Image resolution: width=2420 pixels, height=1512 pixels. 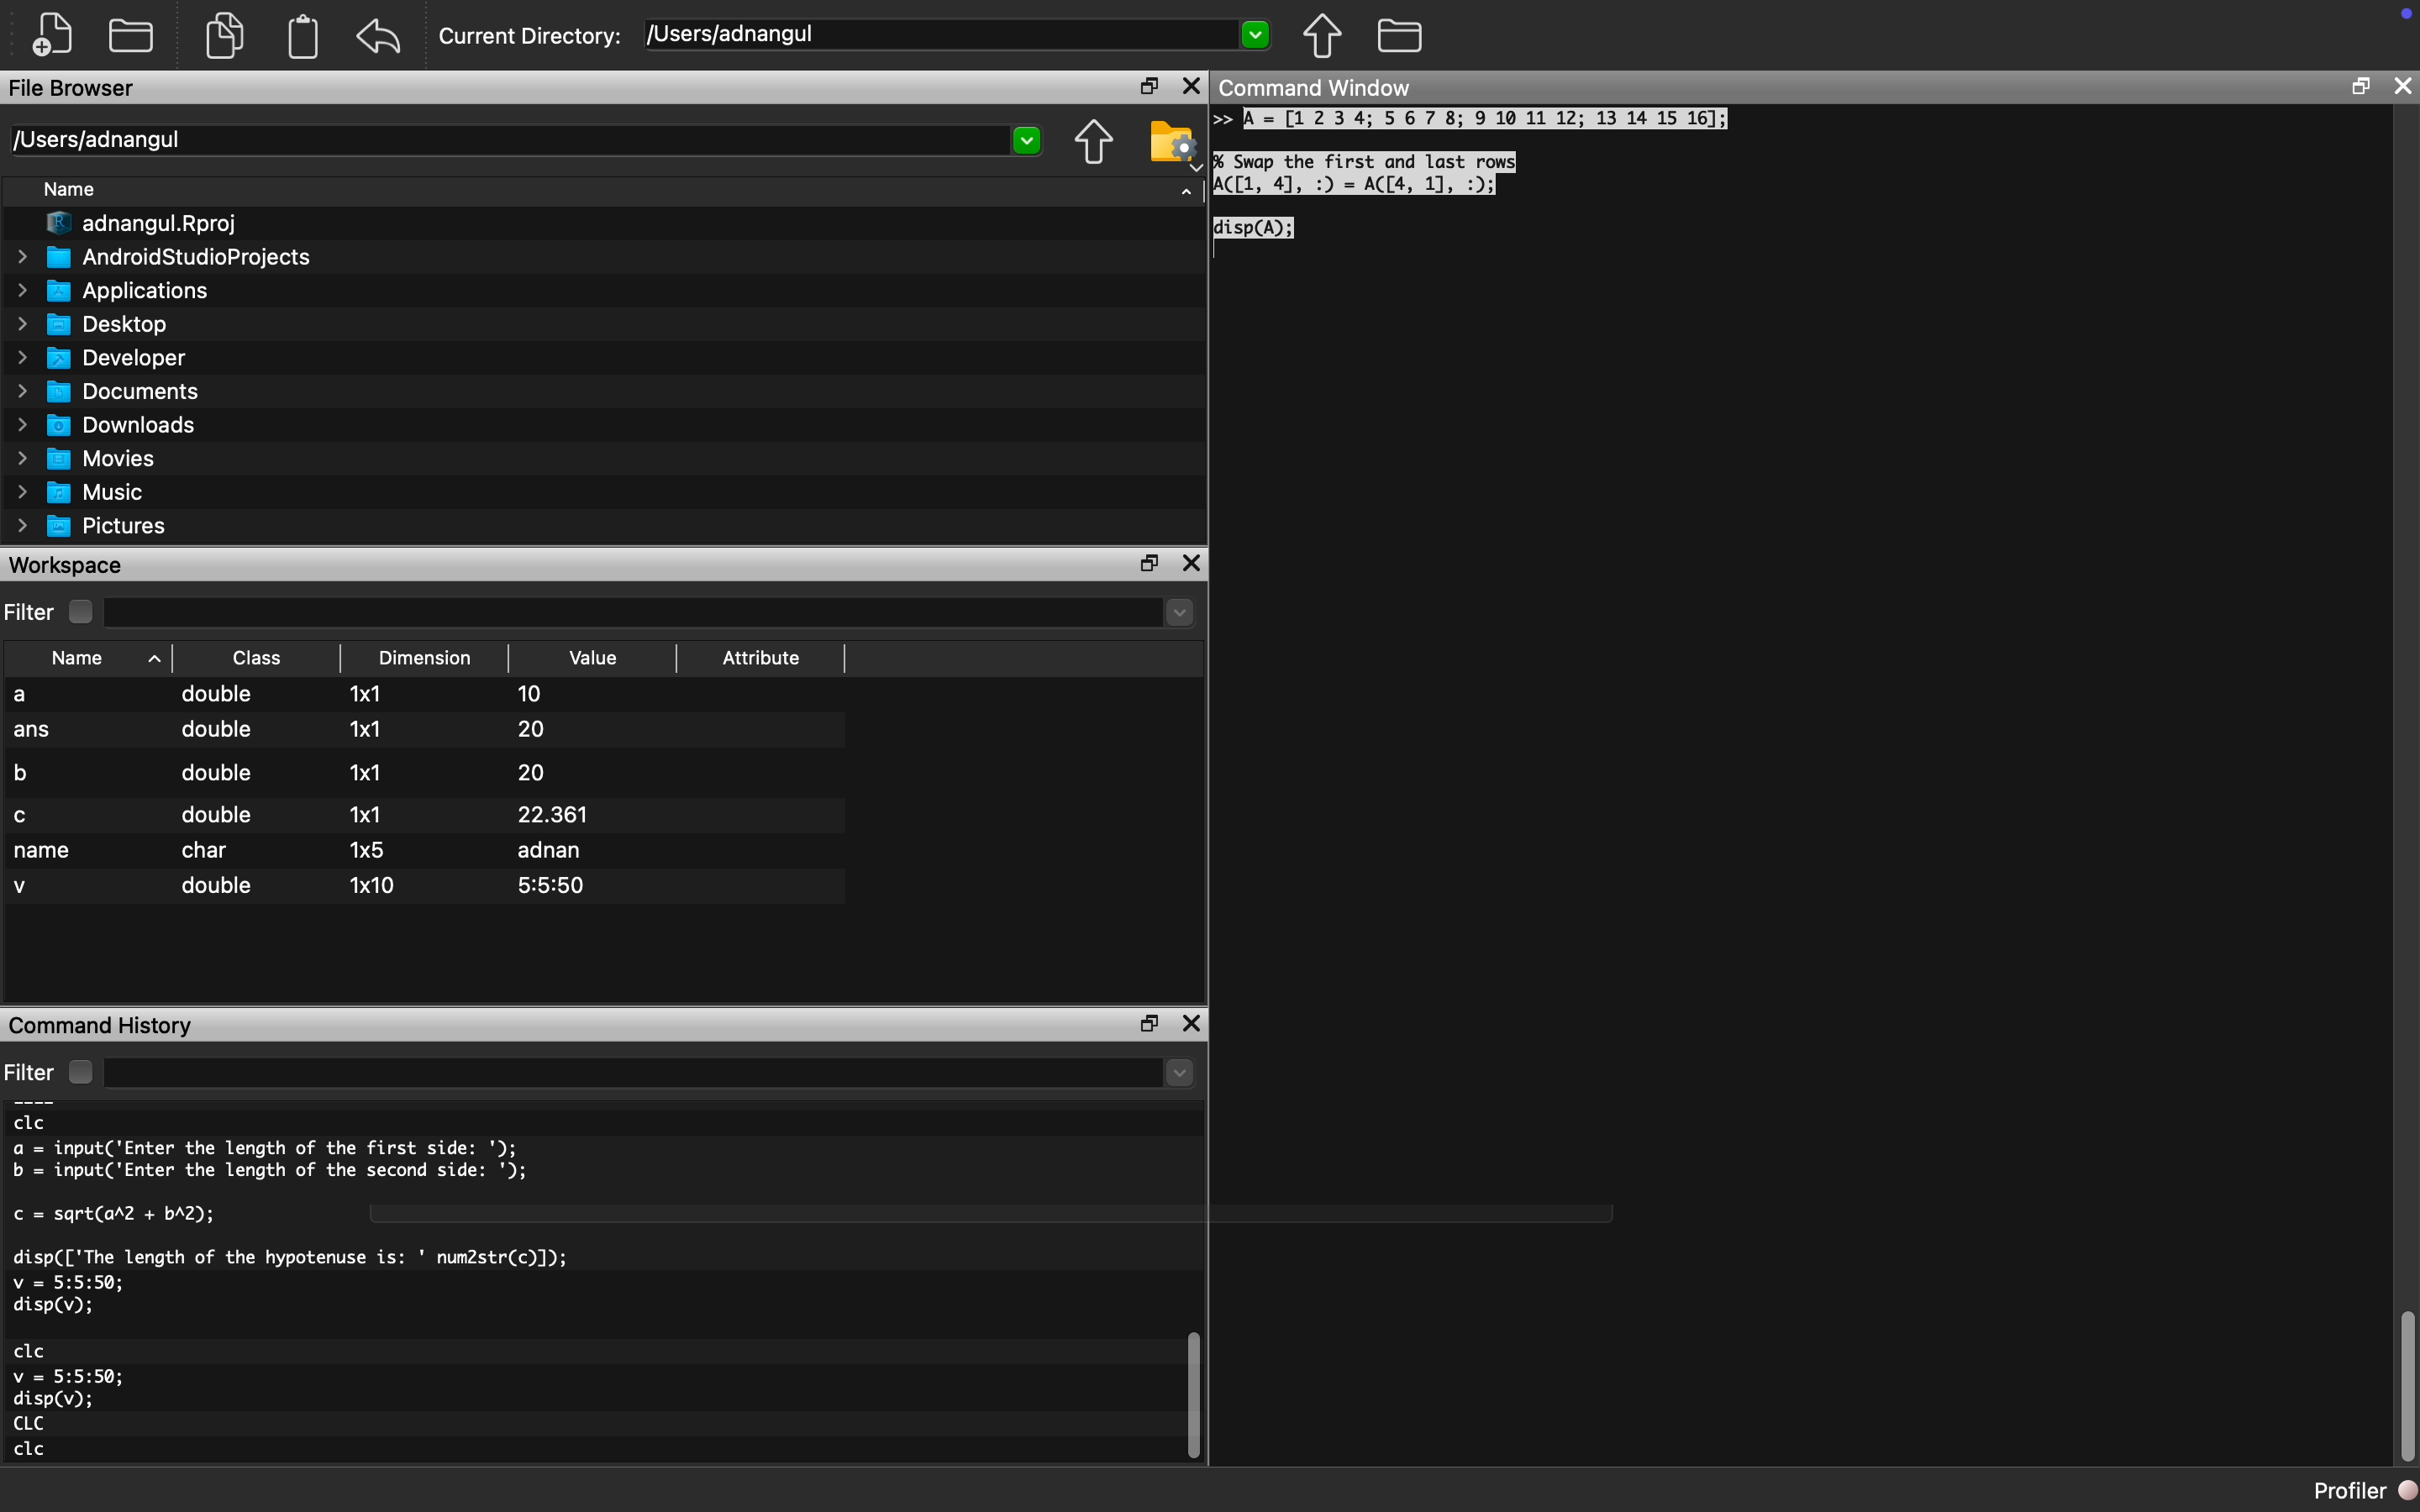 What do you see at coordinates (1146, 562) in the screenshot?
I see `Restore` at bounding box center [1146, 562].